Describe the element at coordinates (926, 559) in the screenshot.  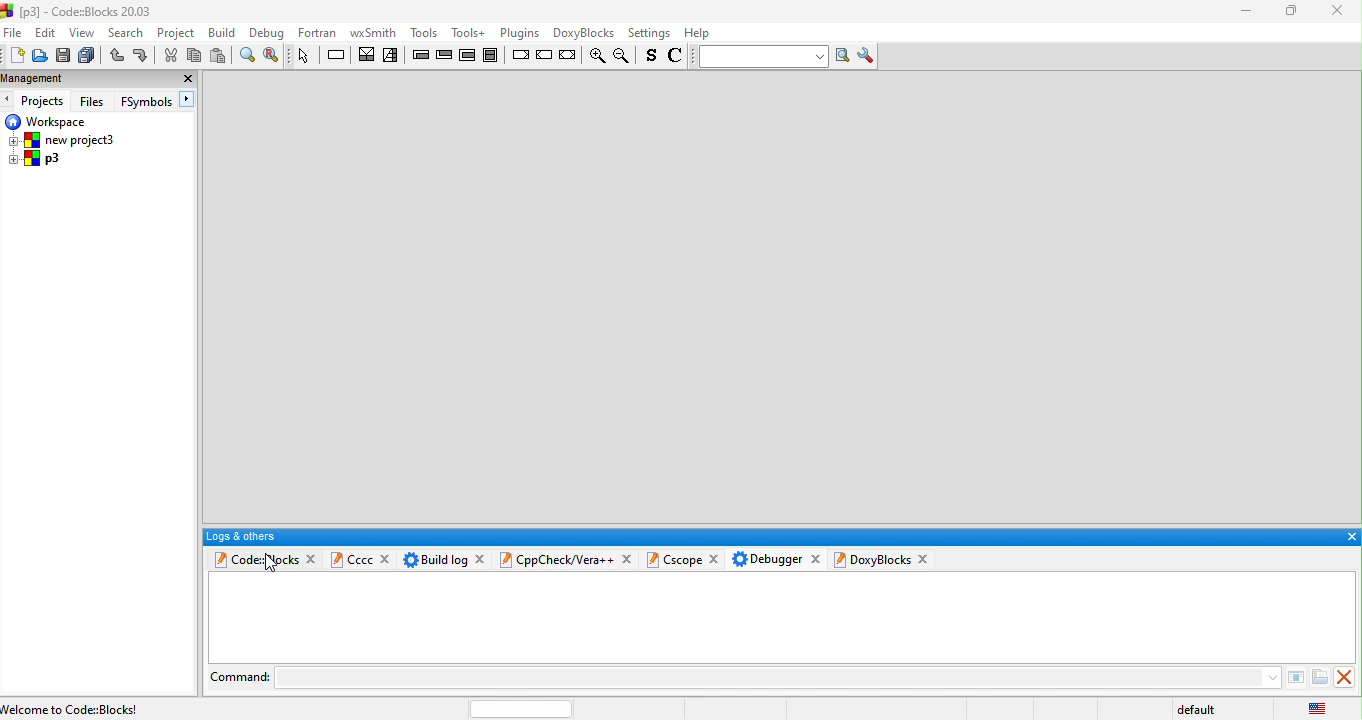
I see `close` at that location.